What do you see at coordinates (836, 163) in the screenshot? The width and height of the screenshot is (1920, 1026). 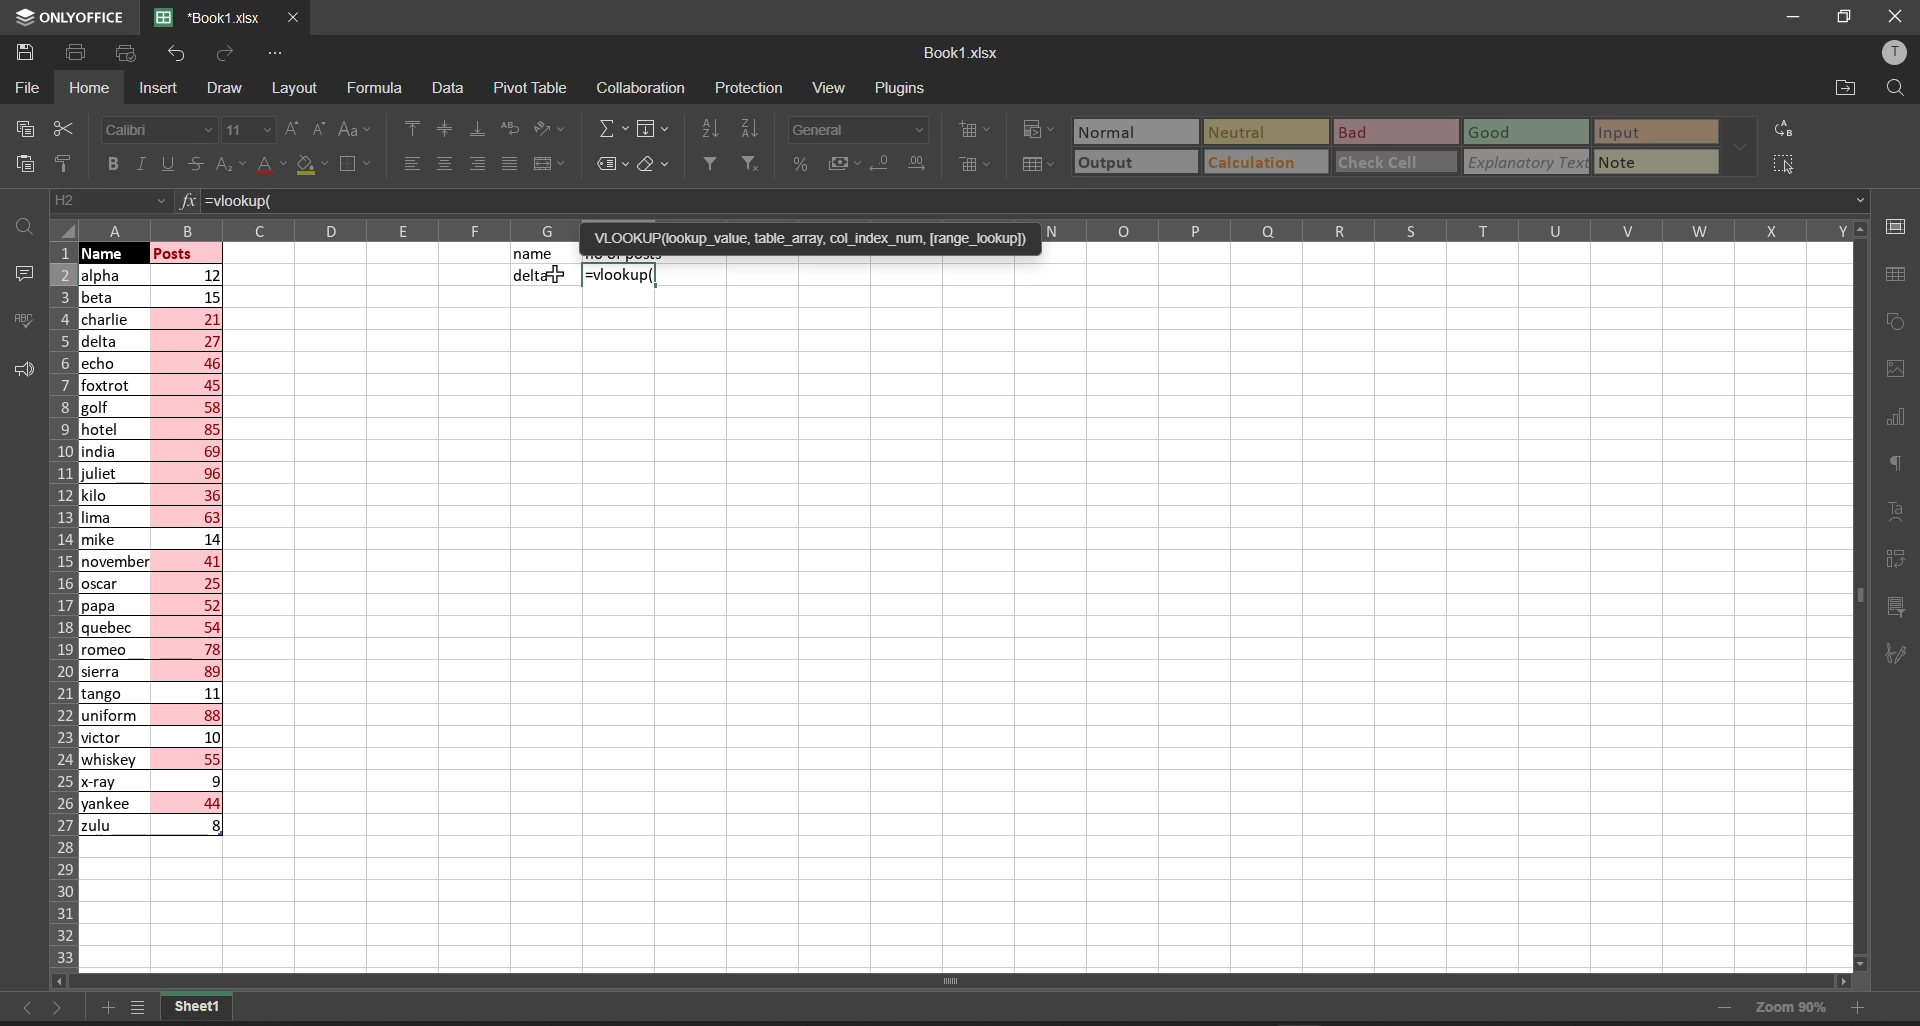 I see `accounting style` at bounding box center [836, 163].